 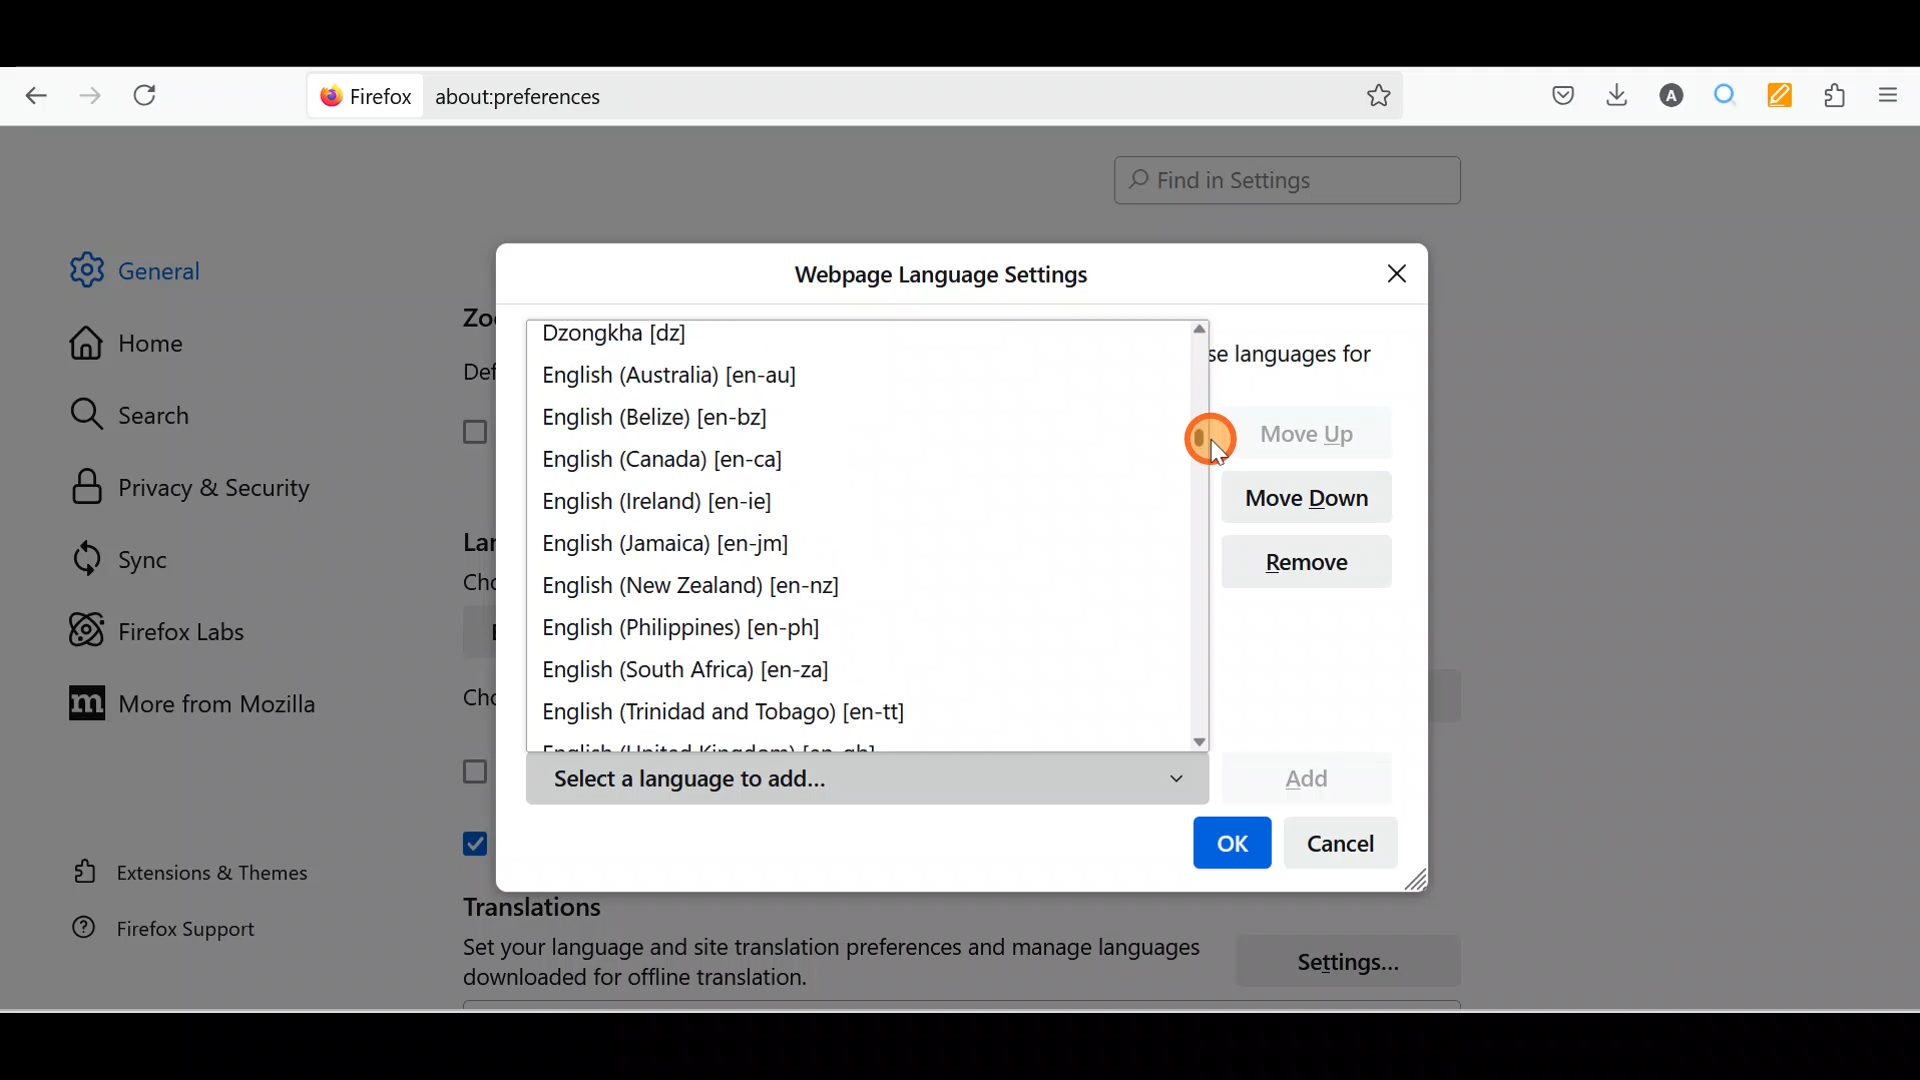 I want to click on Firefox, so click(x=367, y=95).